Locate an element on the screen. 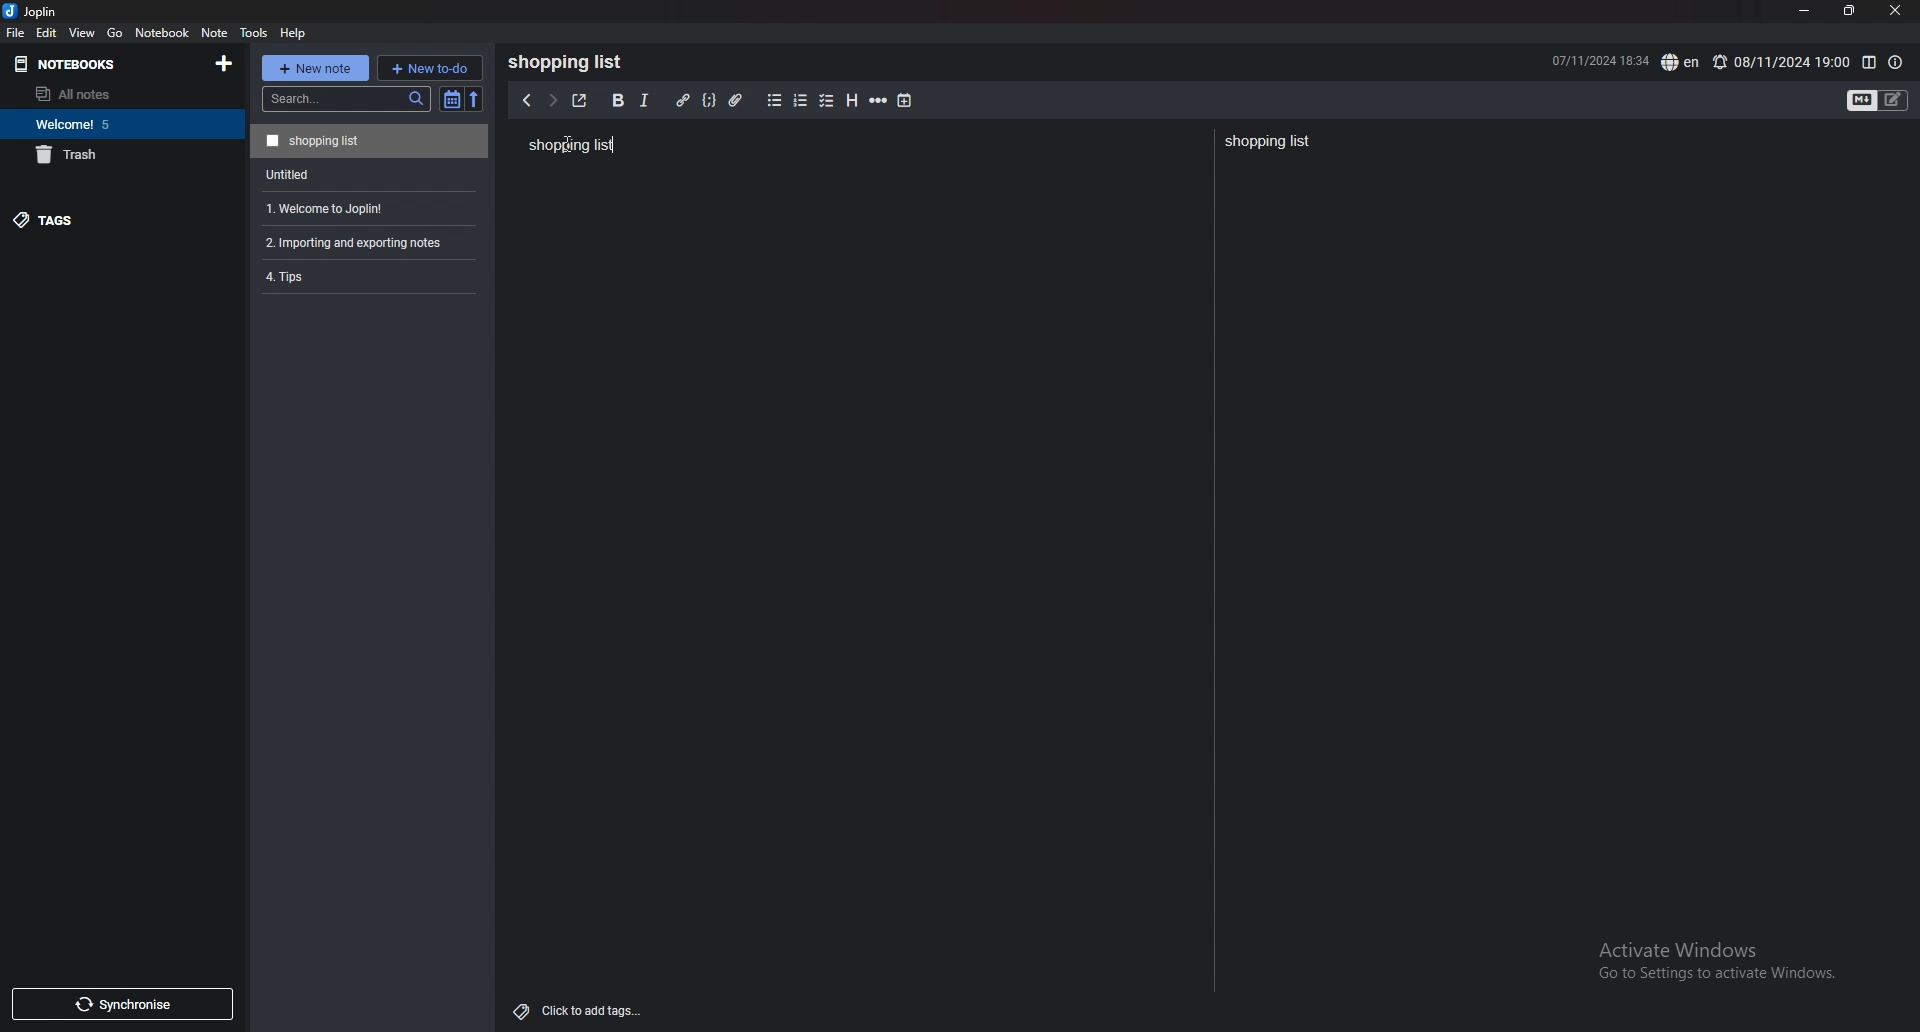 This screenshot has width=1920, height=1032. minimize is located at coordinates (1805, 11).